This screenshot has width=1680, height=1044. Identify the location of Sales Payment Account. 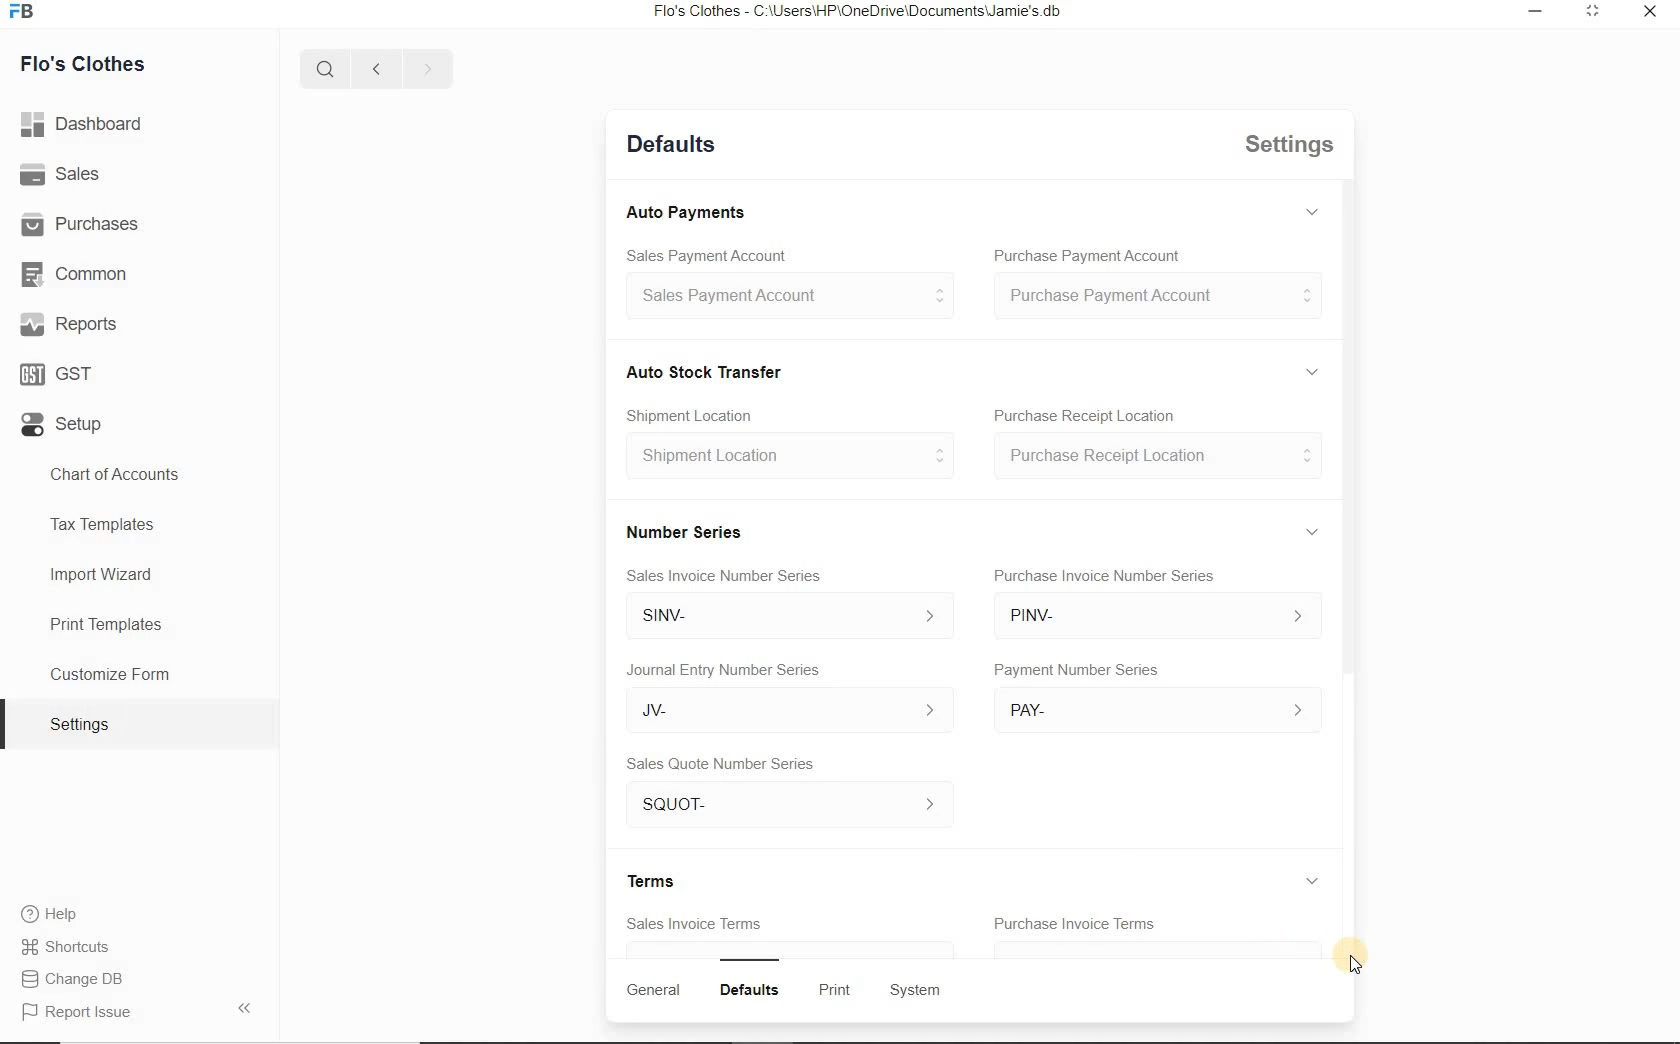
(705, 253).